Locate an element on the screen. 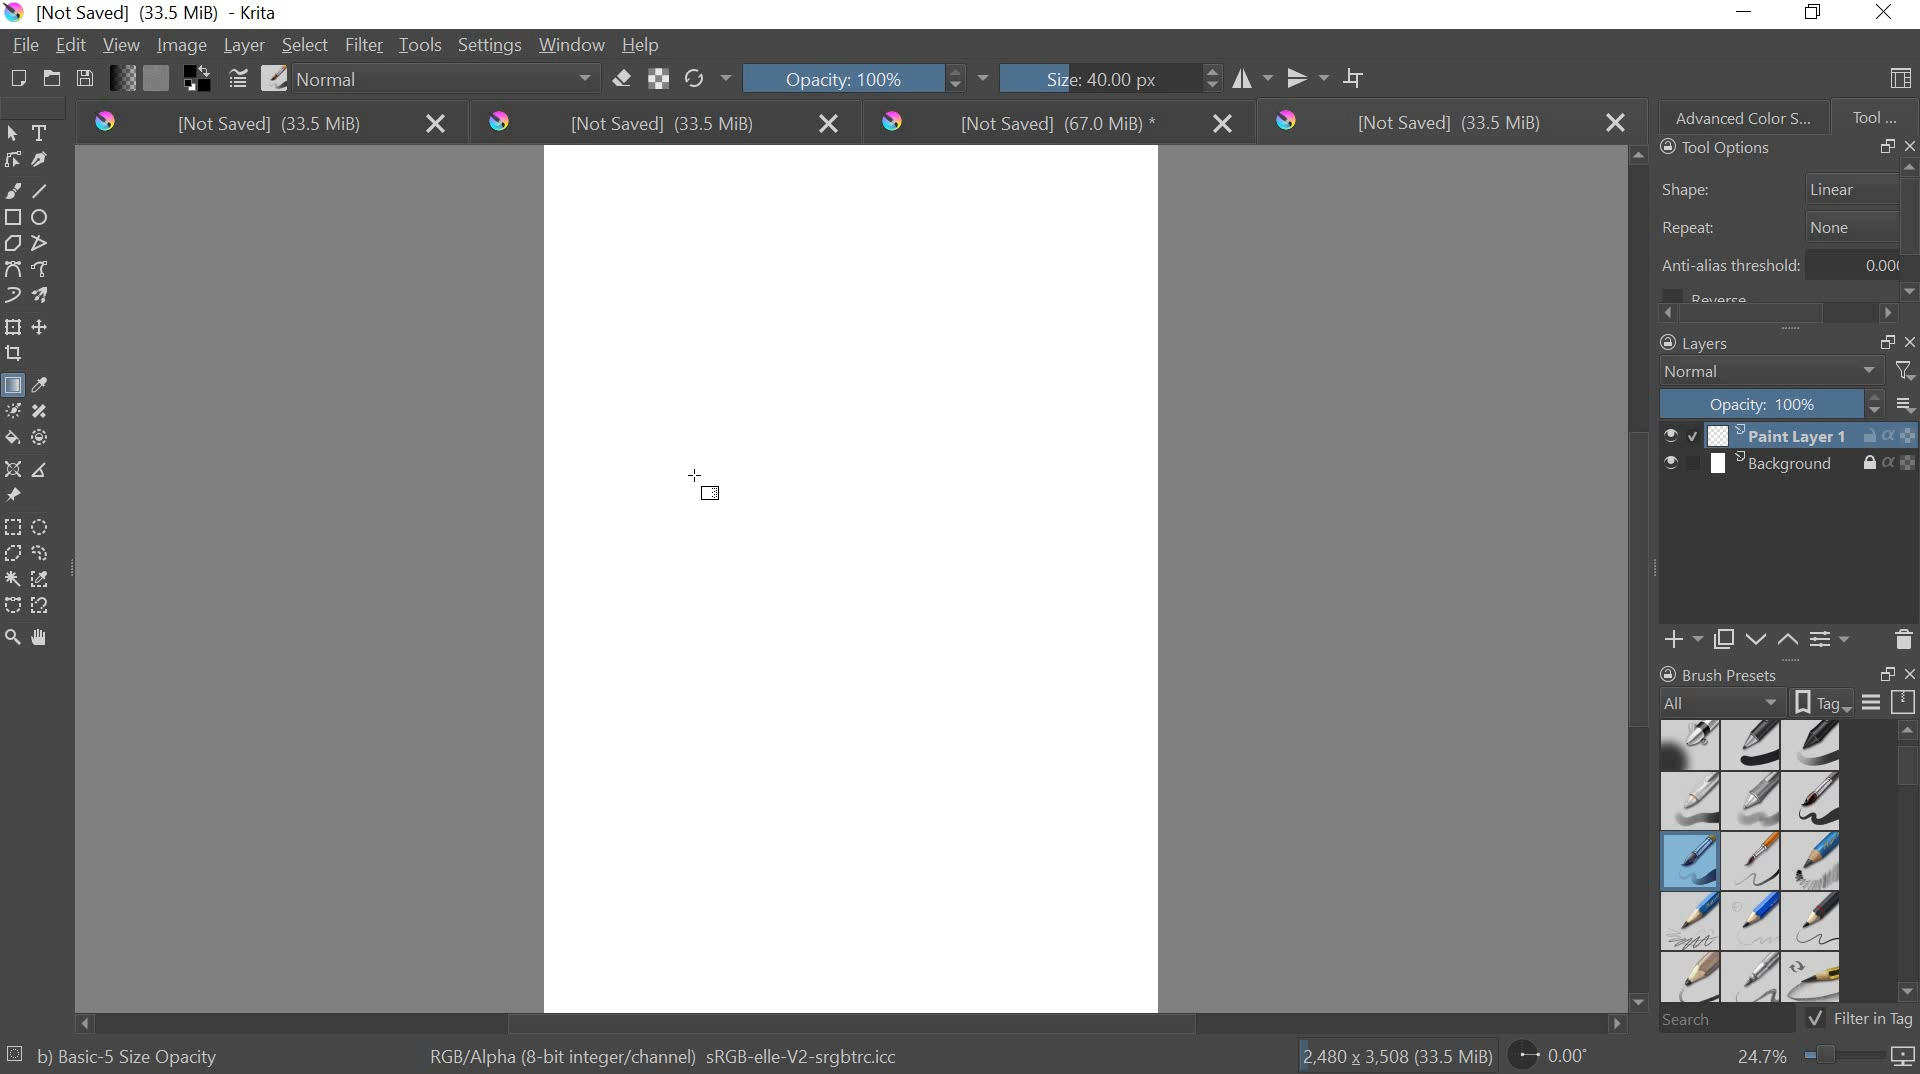 The width and height of the screenshot is (1920, 1074). edit shapes is located at coordinates (16, 160).